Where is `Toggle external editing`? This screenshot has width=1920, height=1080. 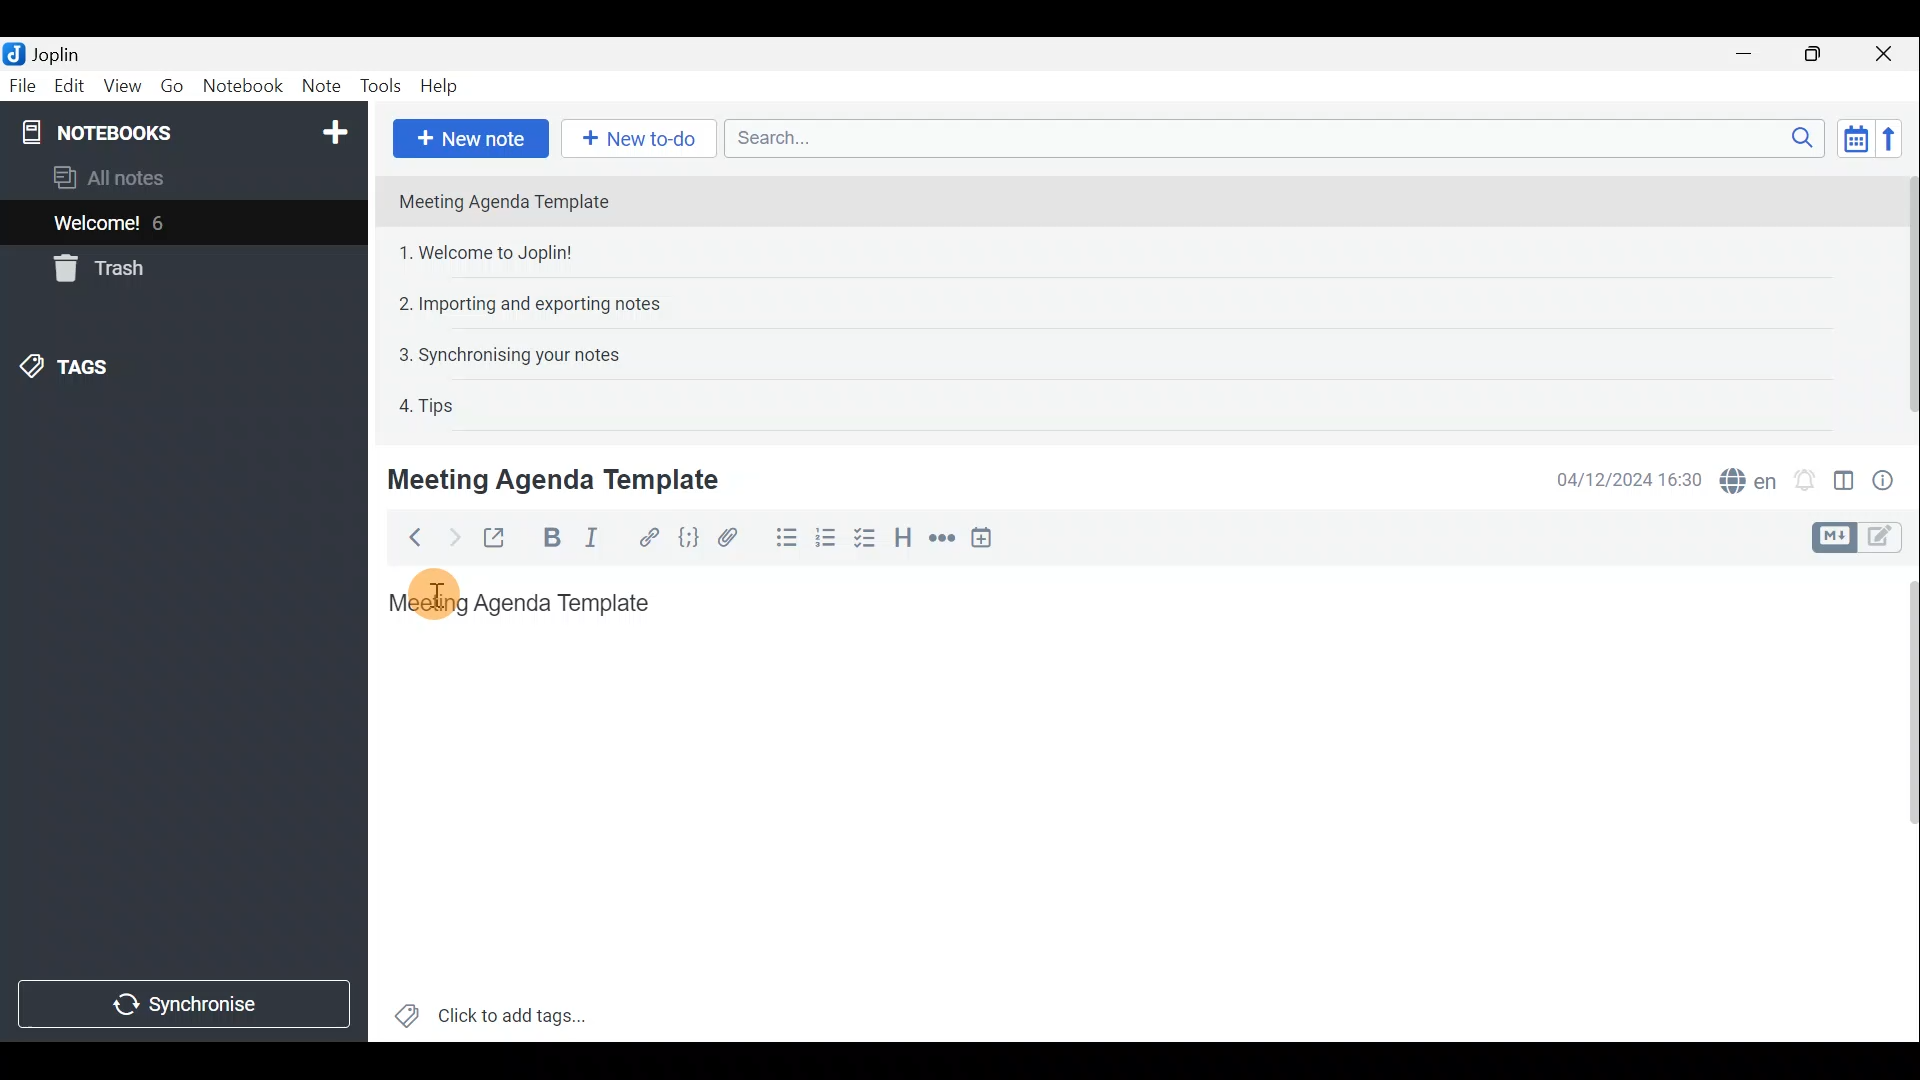 Toggle external editing is located at coordinates (500, 539).